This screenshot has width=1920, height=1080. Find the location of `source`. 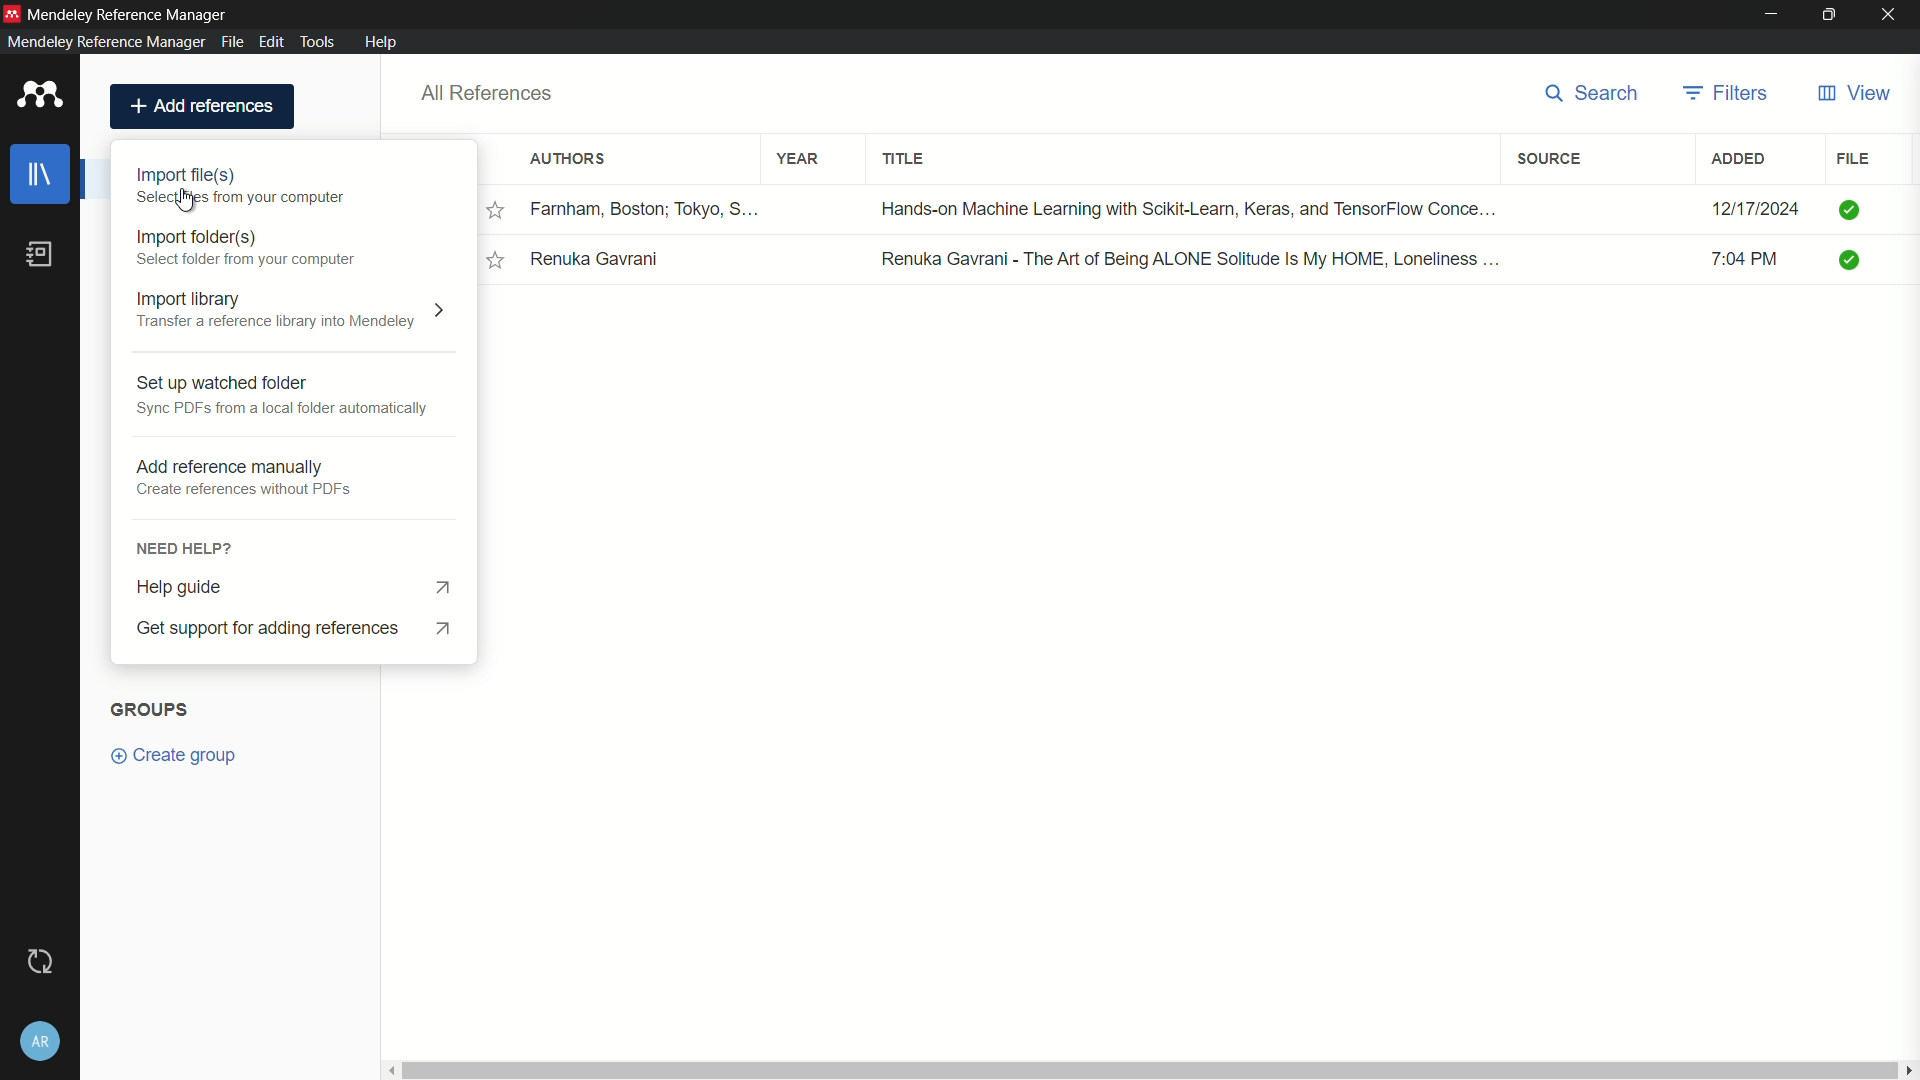

source is located at coordinates (1553, 159).